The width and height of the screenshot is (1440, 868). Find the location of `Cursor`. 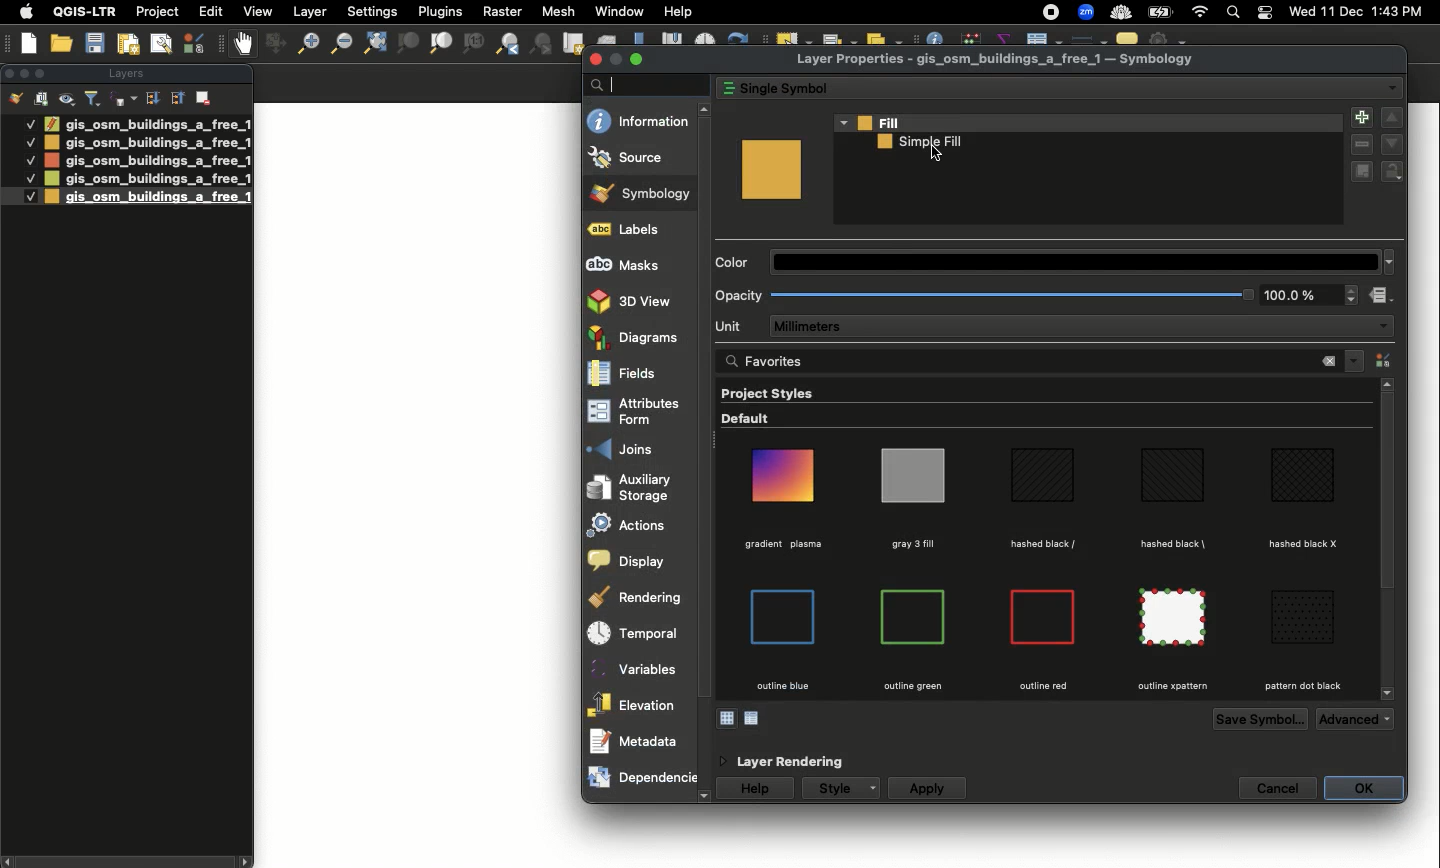

Cursor is located at coordinates (935, 155).